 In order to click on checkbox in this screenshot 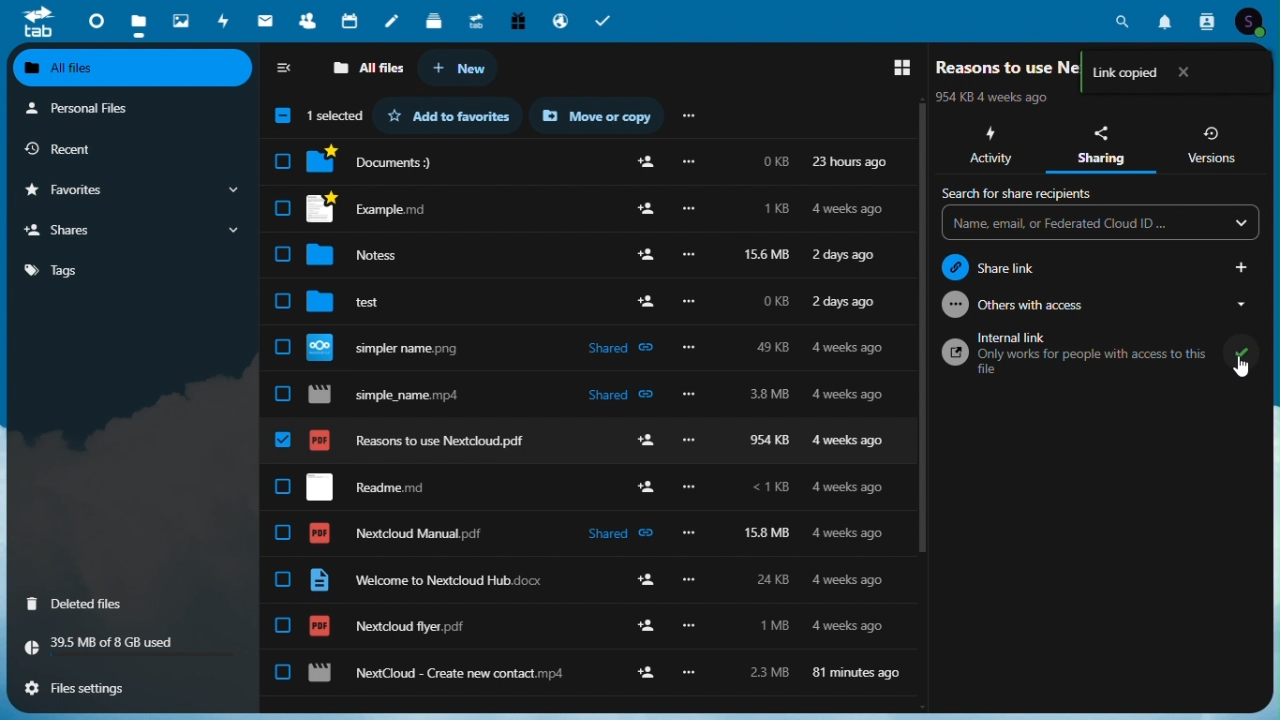, I will do `click(283, 626)`.